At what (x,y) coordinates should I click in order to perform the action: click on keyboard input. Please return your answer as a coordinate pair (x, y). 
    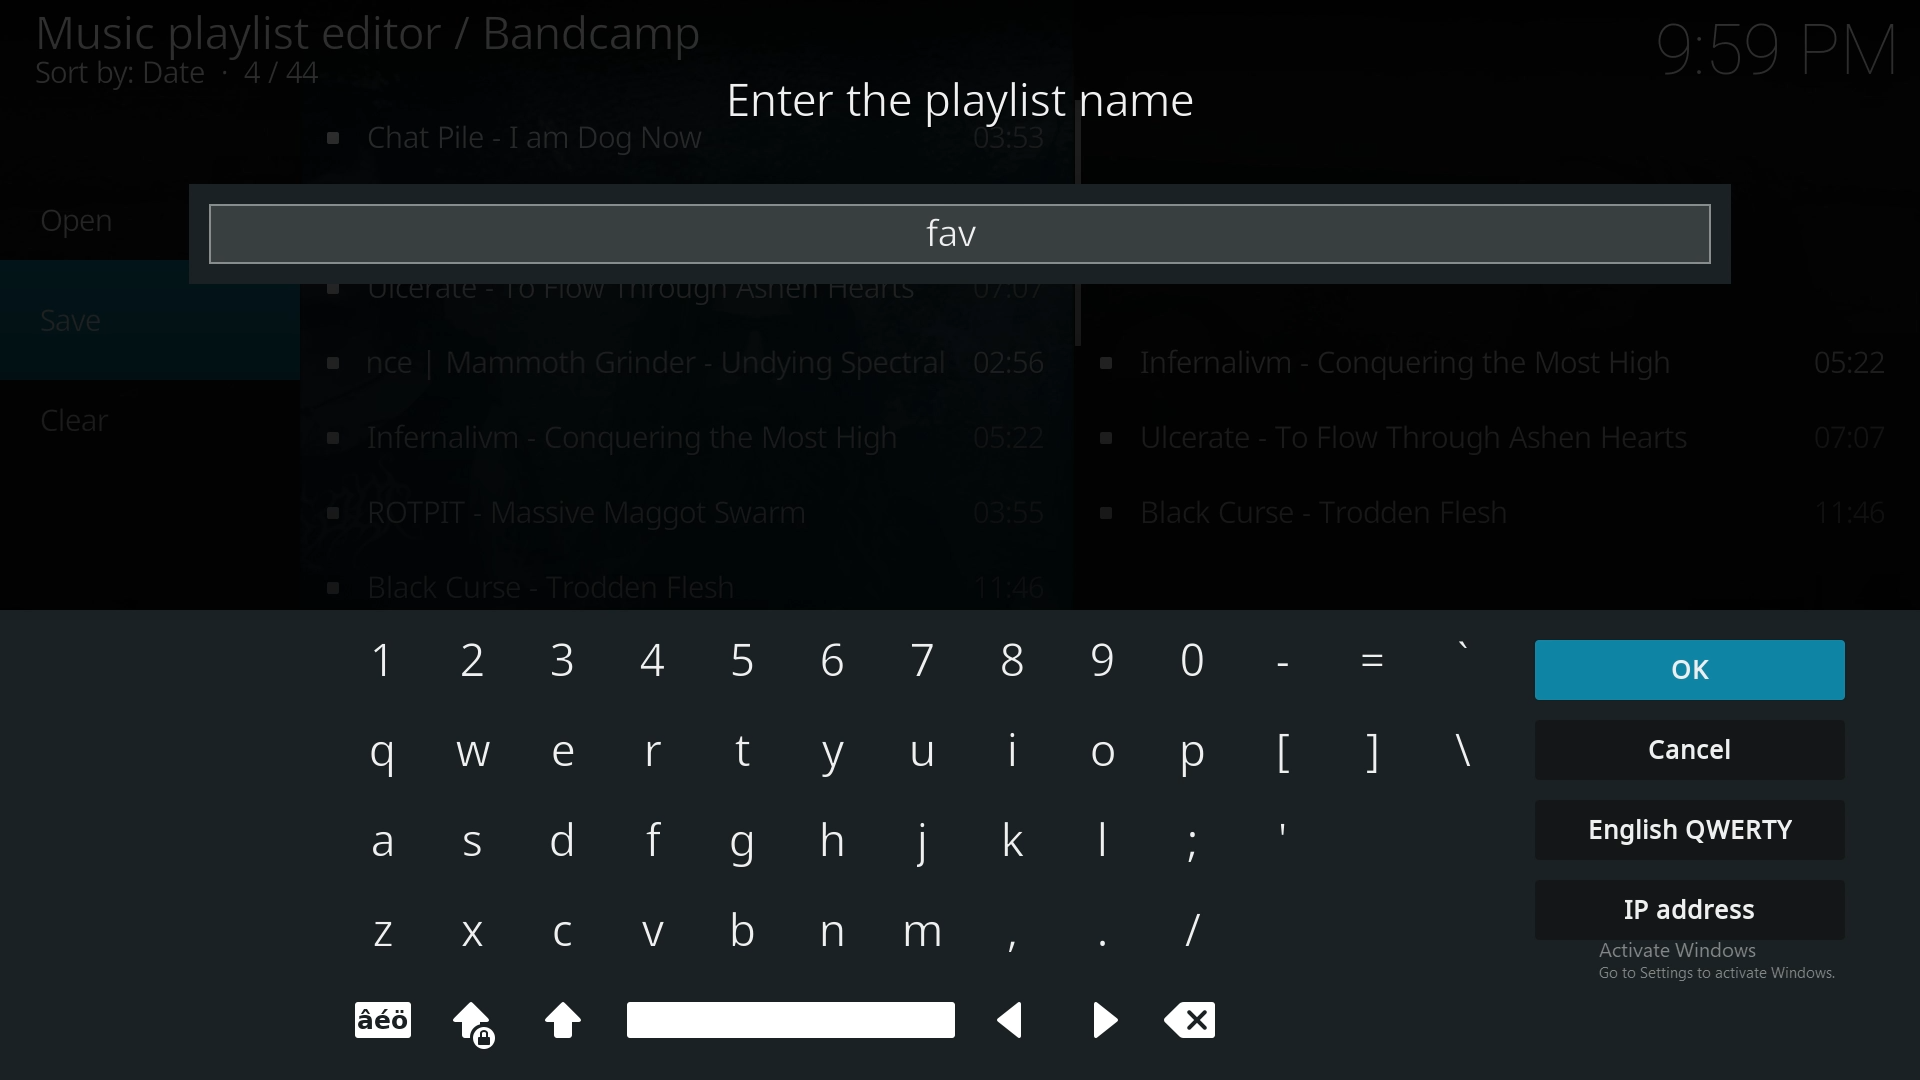
    Looking at the image, I should click on (921, 657).